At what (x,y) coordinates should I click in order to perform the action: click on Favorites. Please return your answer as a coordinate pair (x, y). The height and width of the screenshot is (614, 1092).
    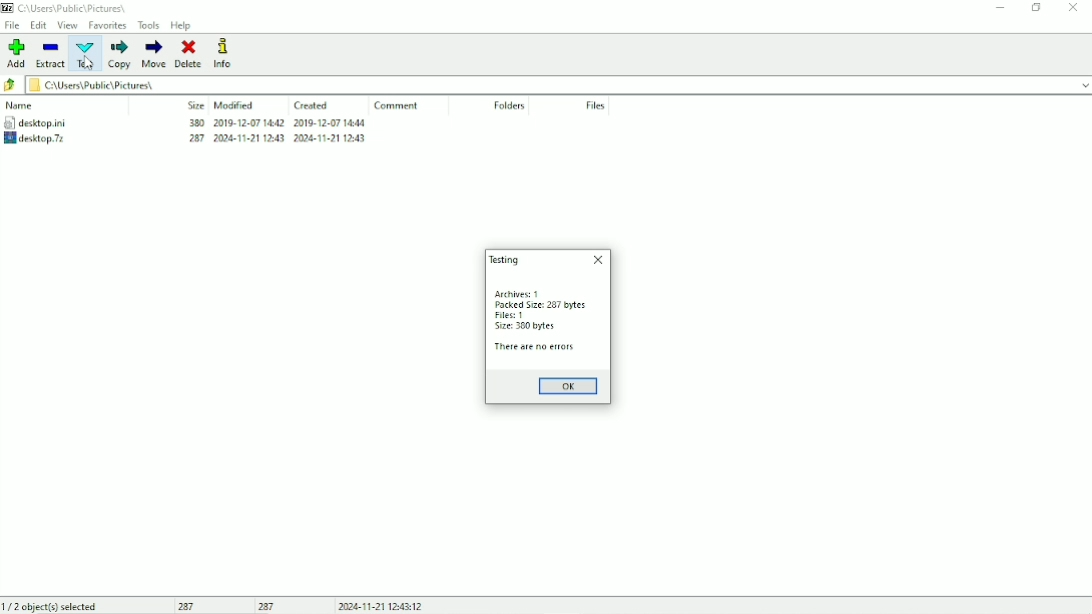
    Looking at the image, I should click on (109, 26).